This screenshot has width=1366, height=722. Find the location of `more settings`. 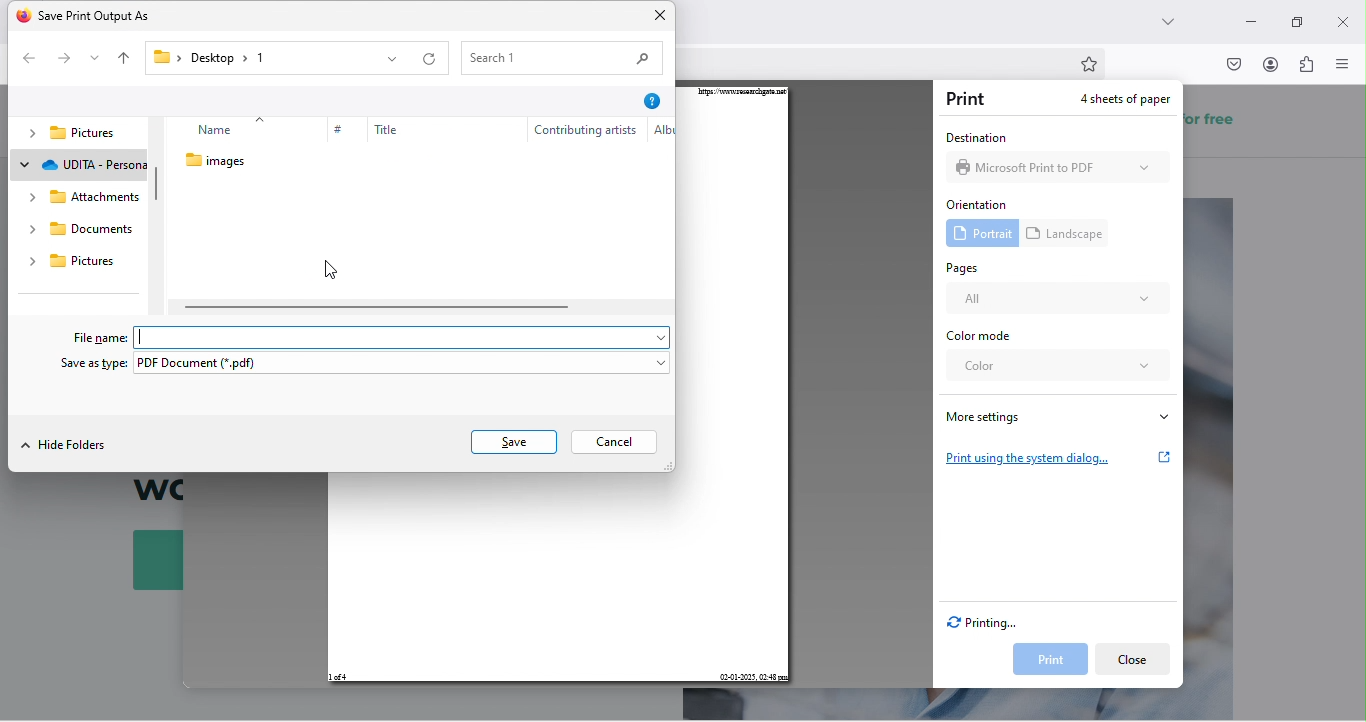

more settings is located at coordinates (1057, 416).